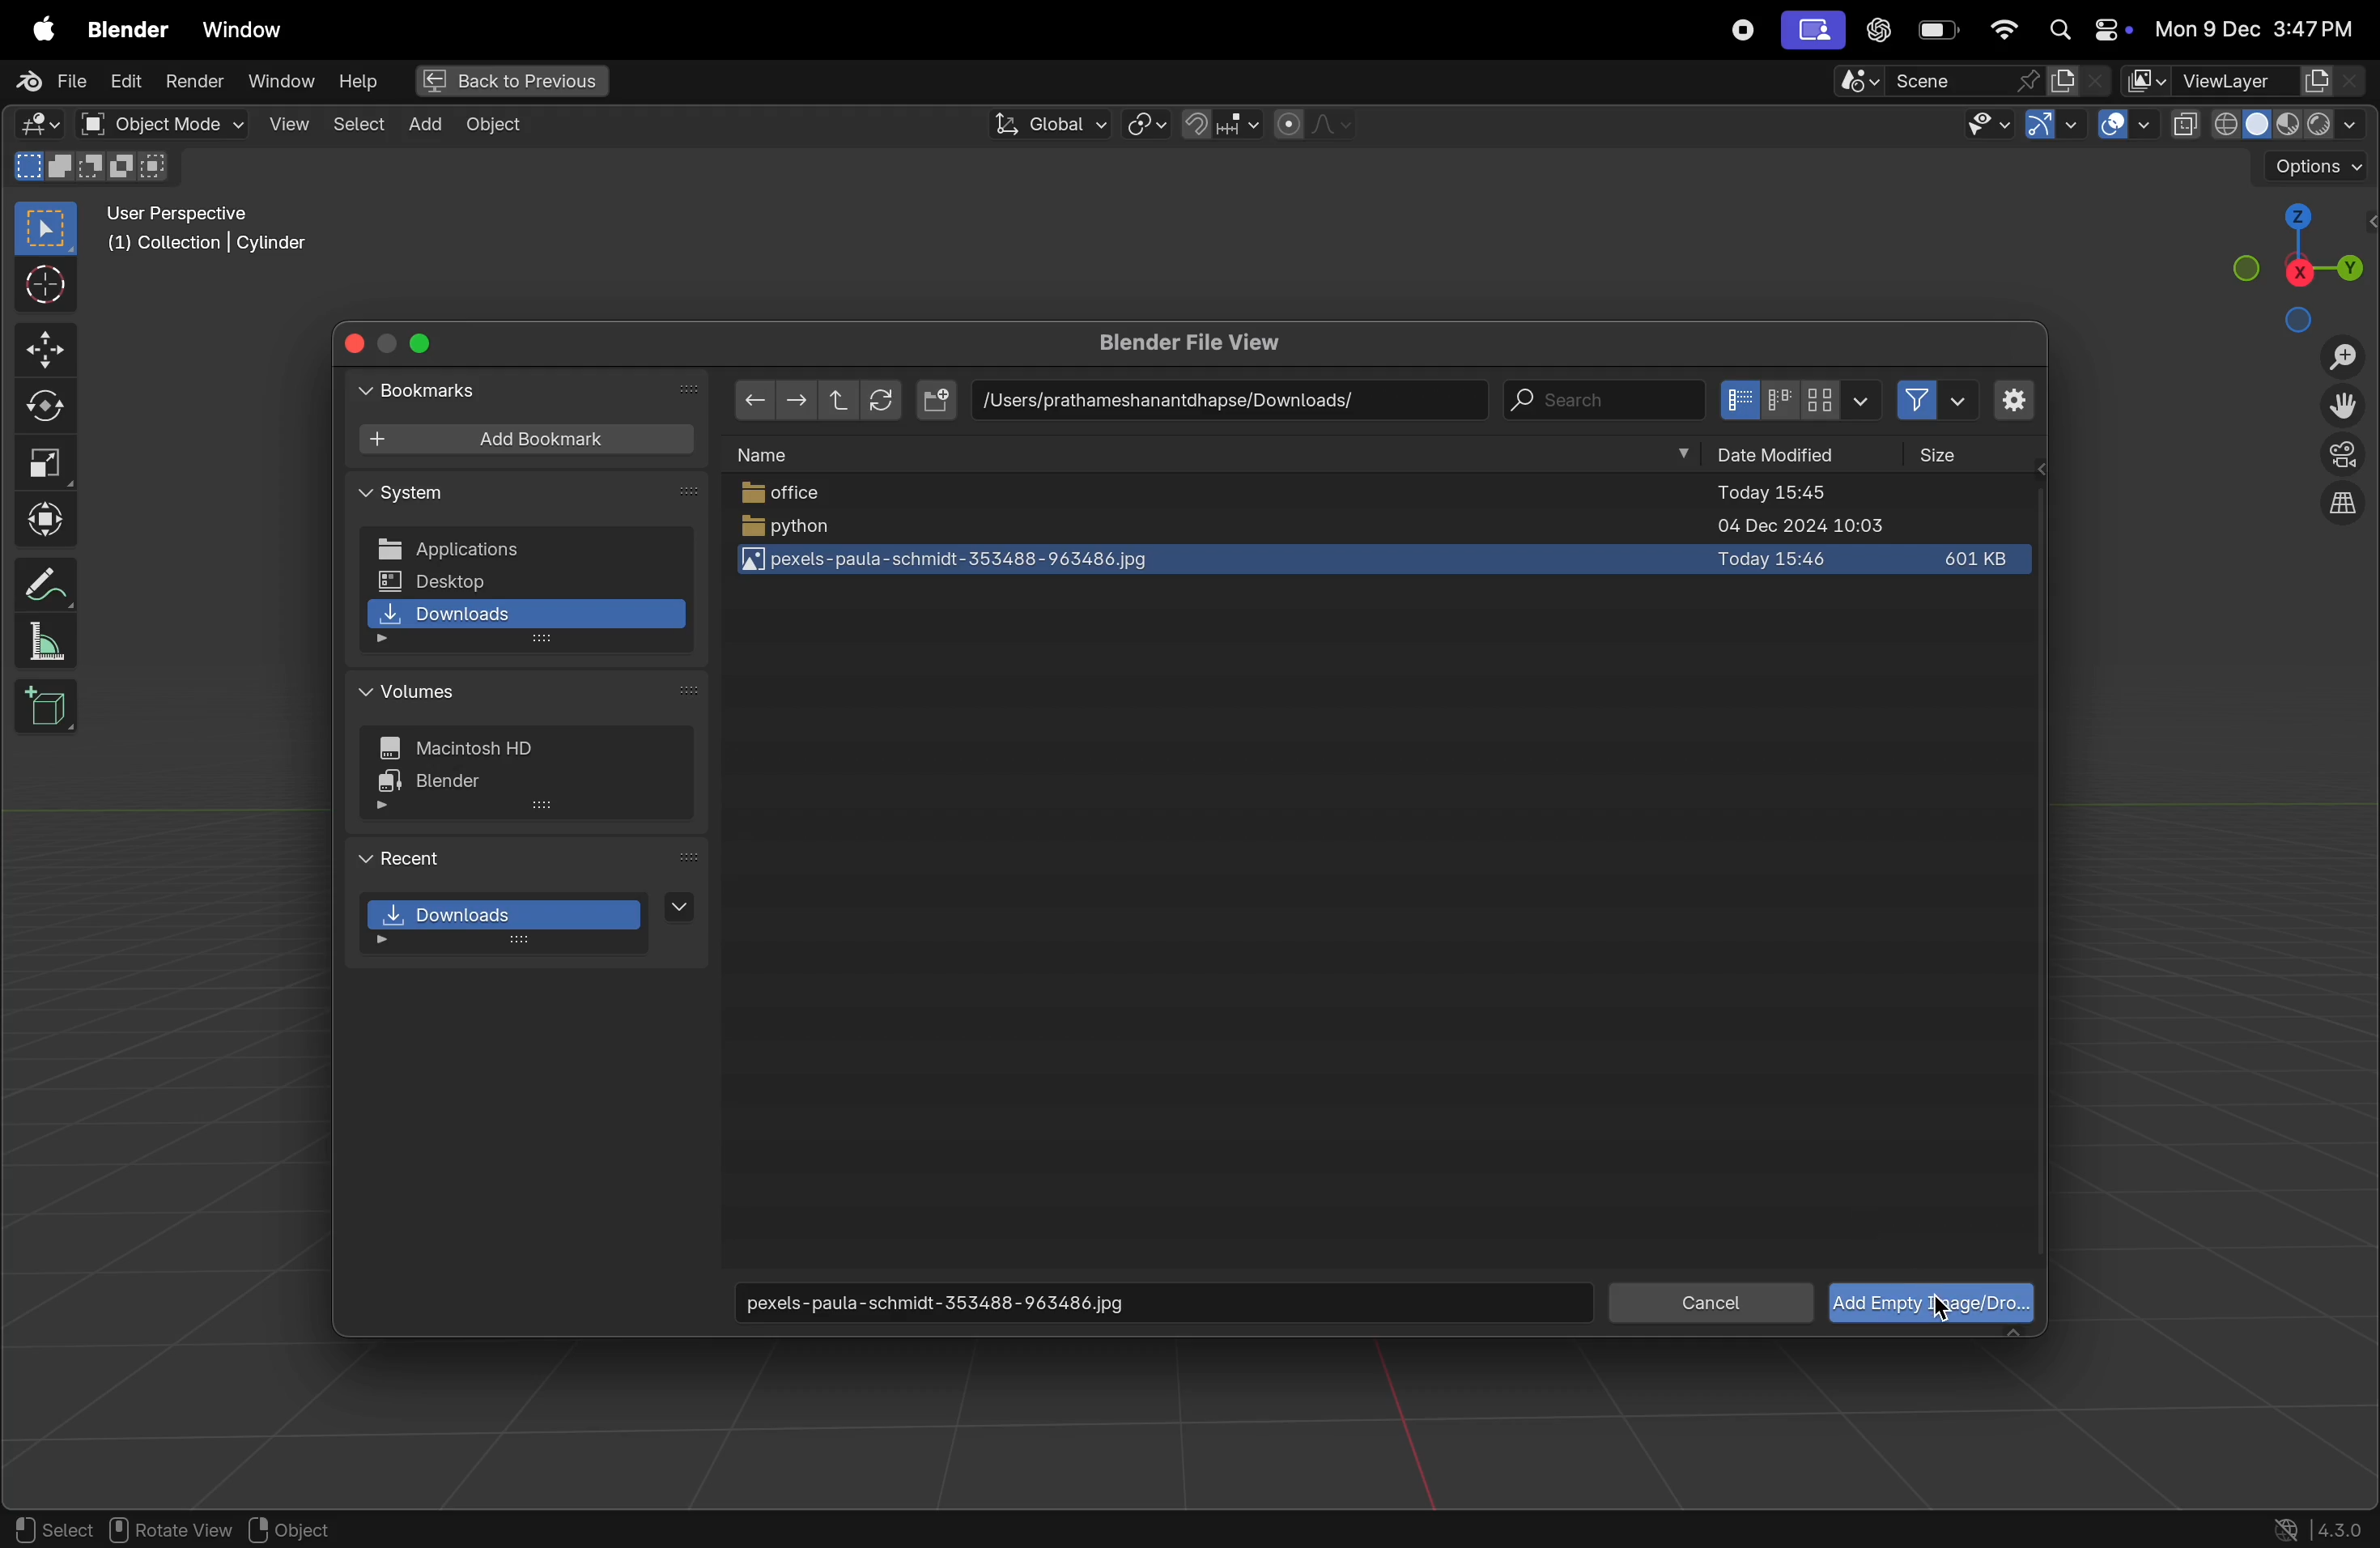 This screenshot has width=2380, height=1548. I want to click on zoom in, so click(2341, 358).